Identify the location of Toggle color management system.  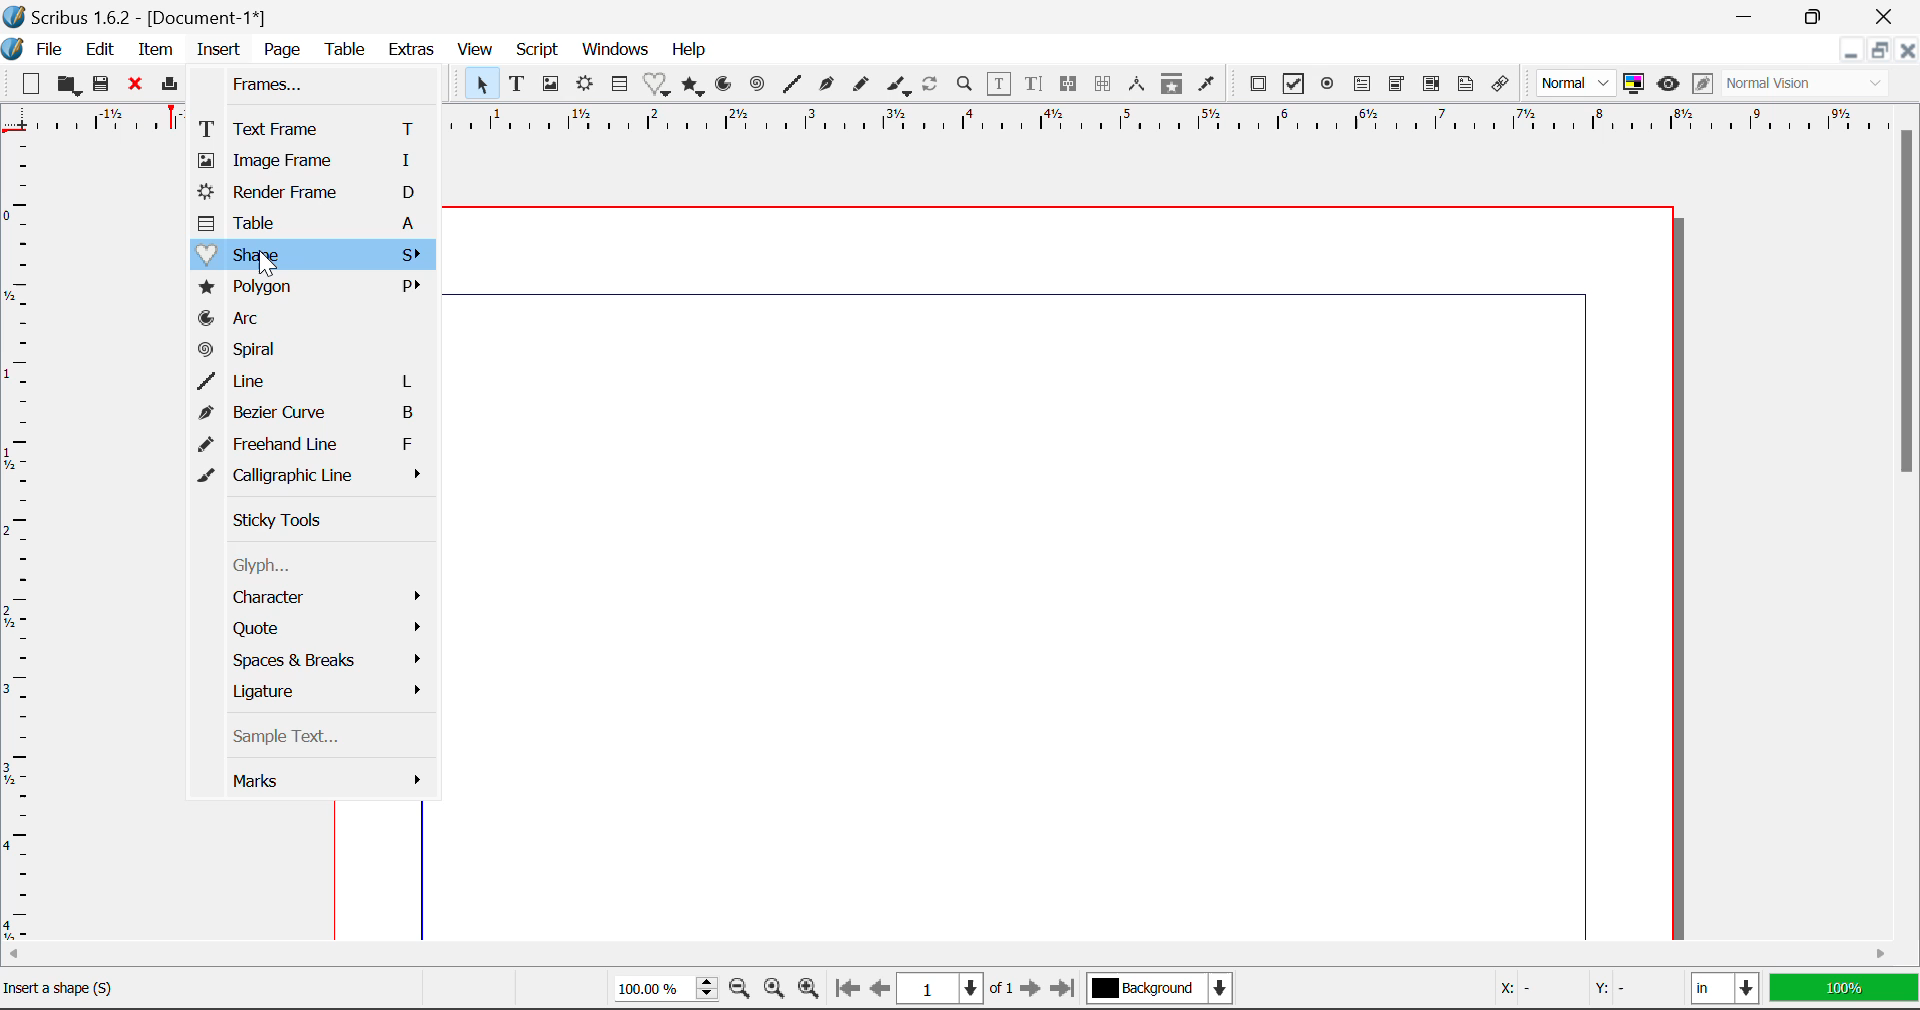
(1634, 85).